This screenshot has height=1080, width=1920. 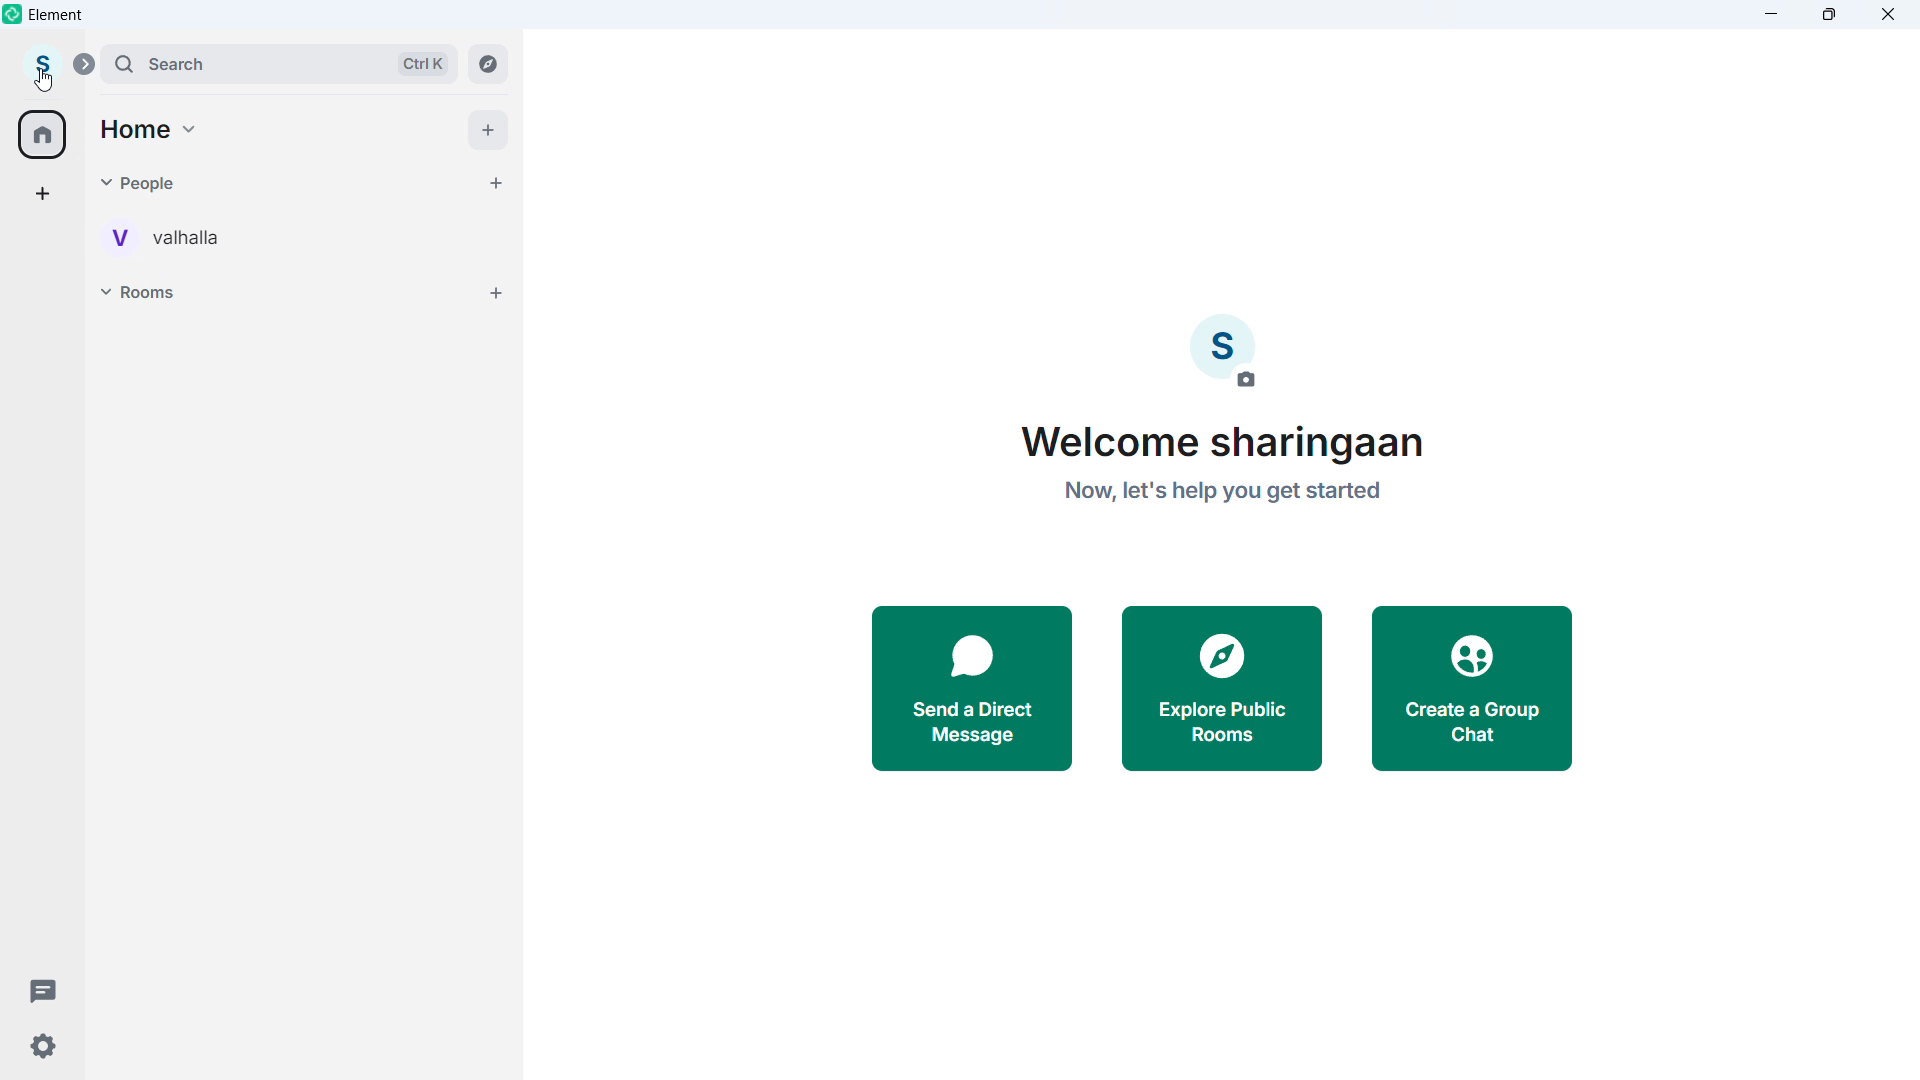 I want to click on people , so click(x=273, y=184).